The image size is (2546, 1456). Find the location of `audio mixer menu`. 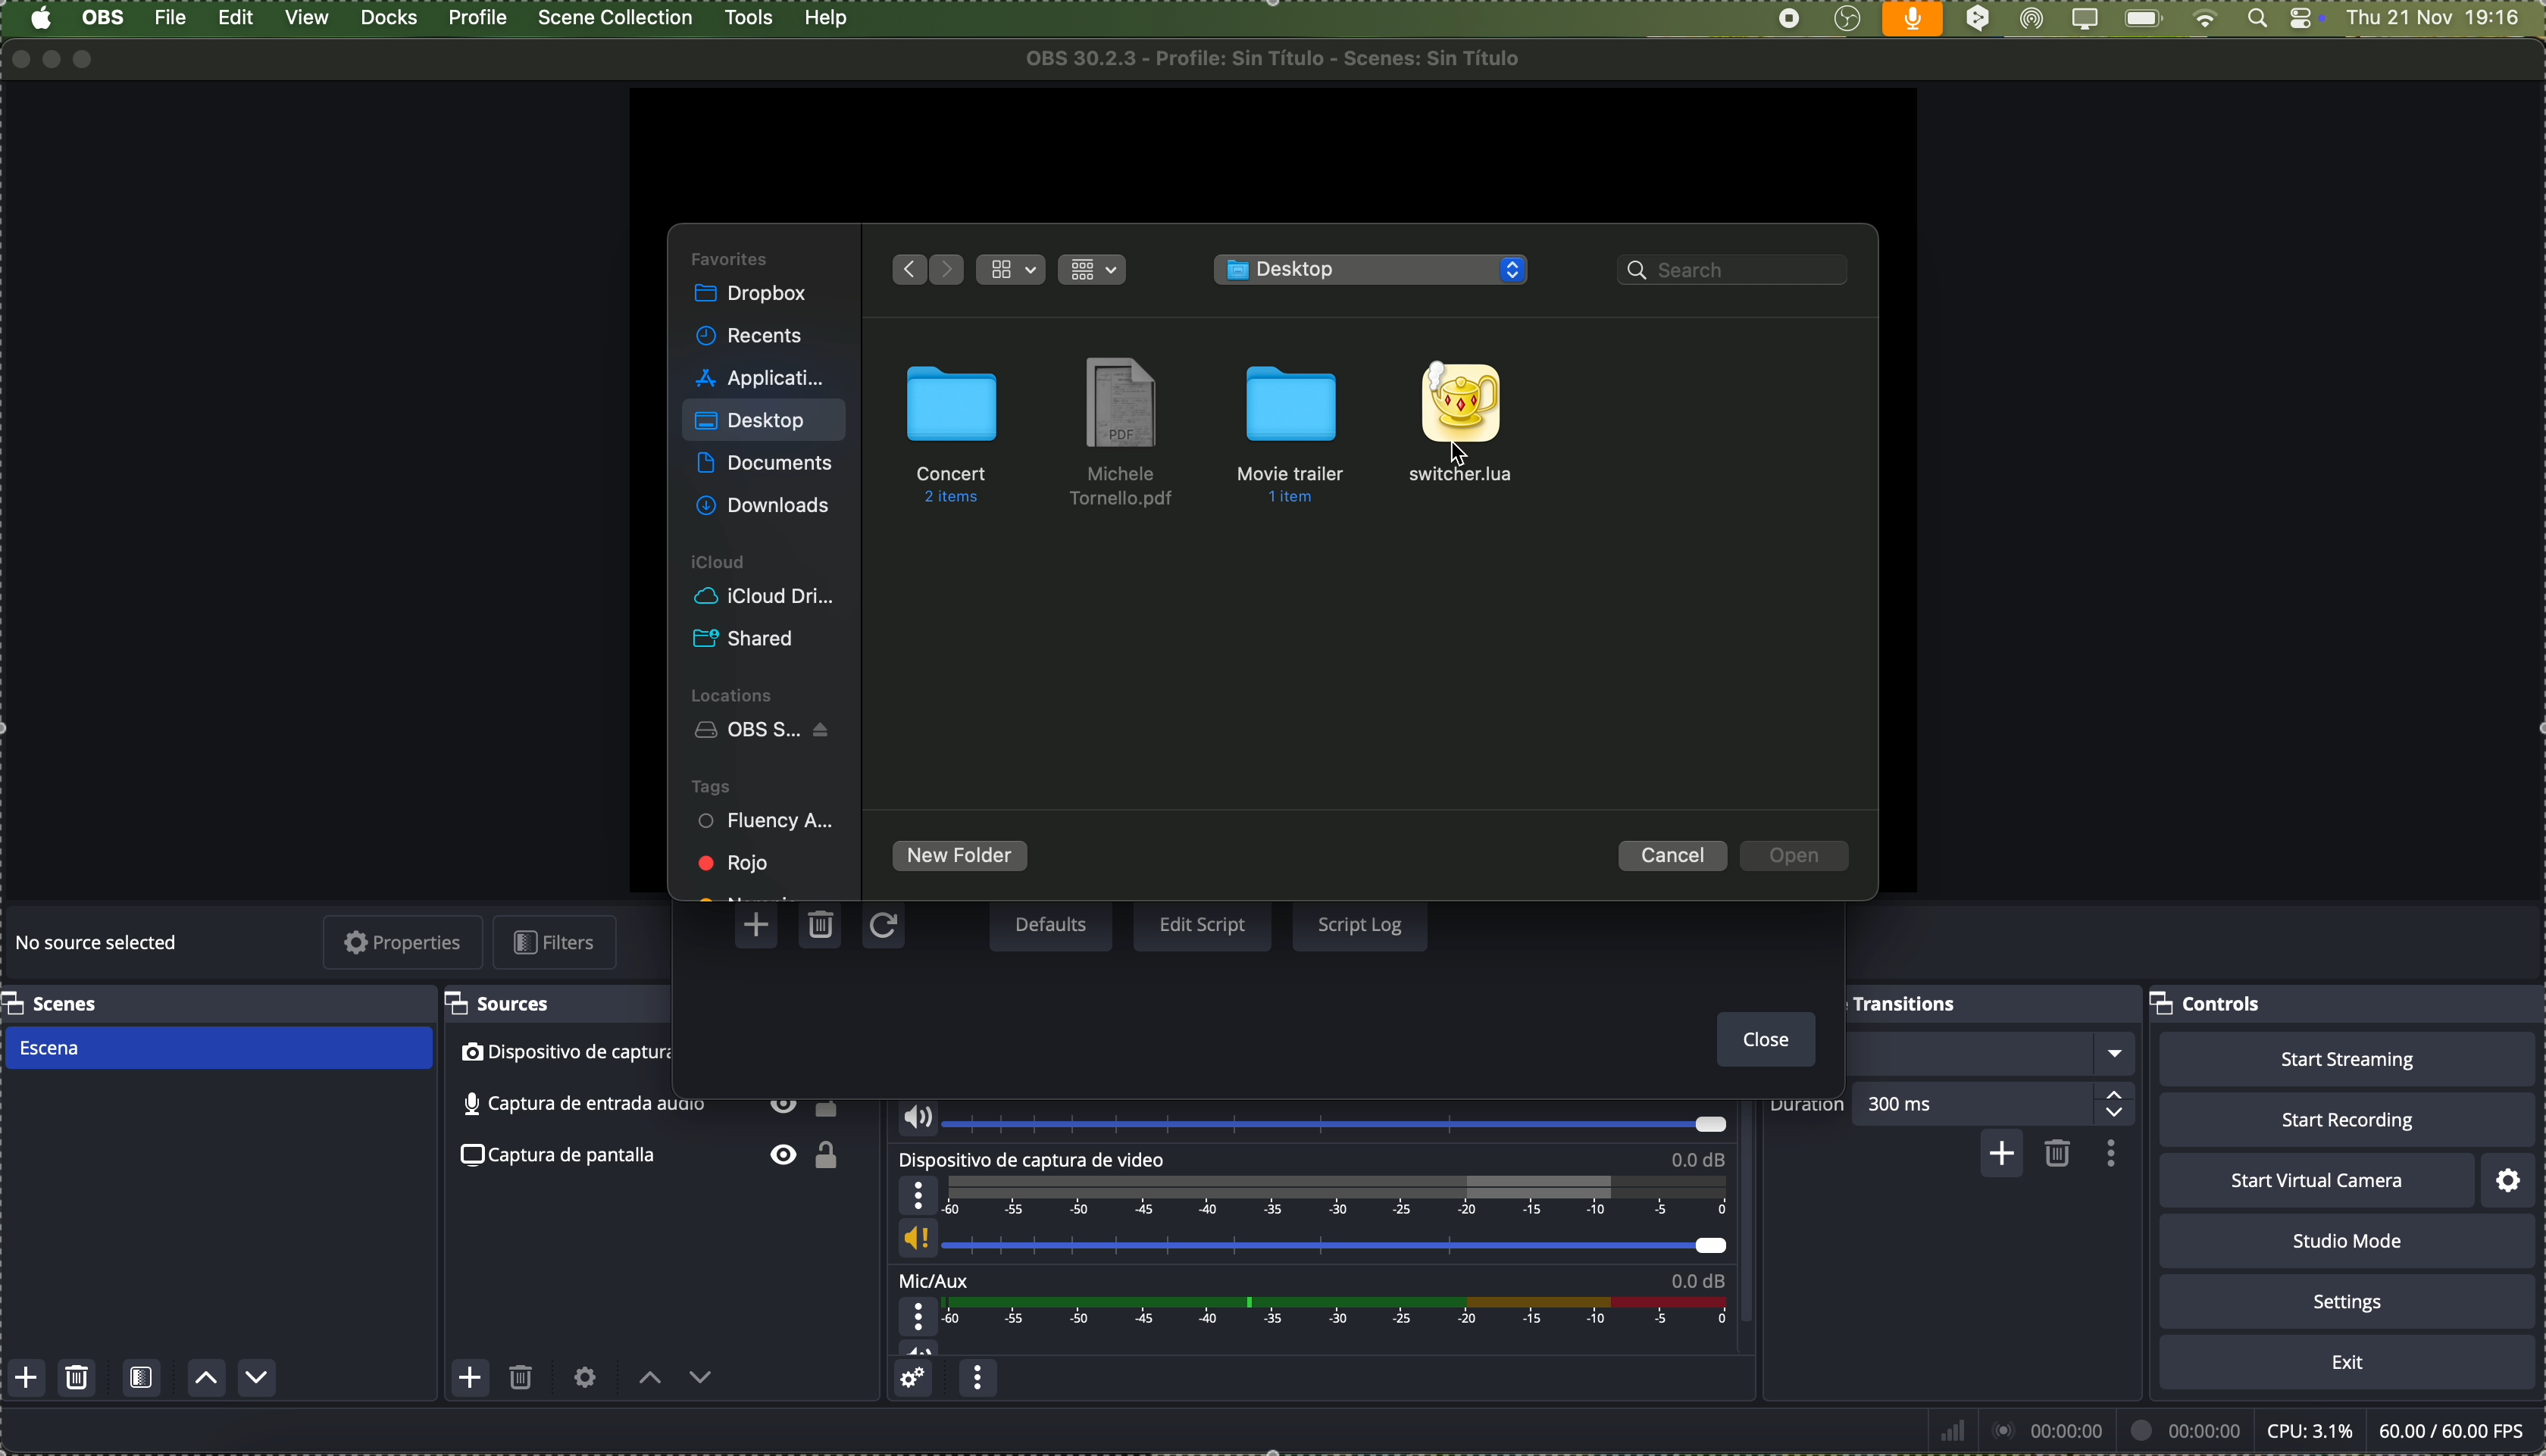

audio mixer menu is located at coordinates (978, 1381).